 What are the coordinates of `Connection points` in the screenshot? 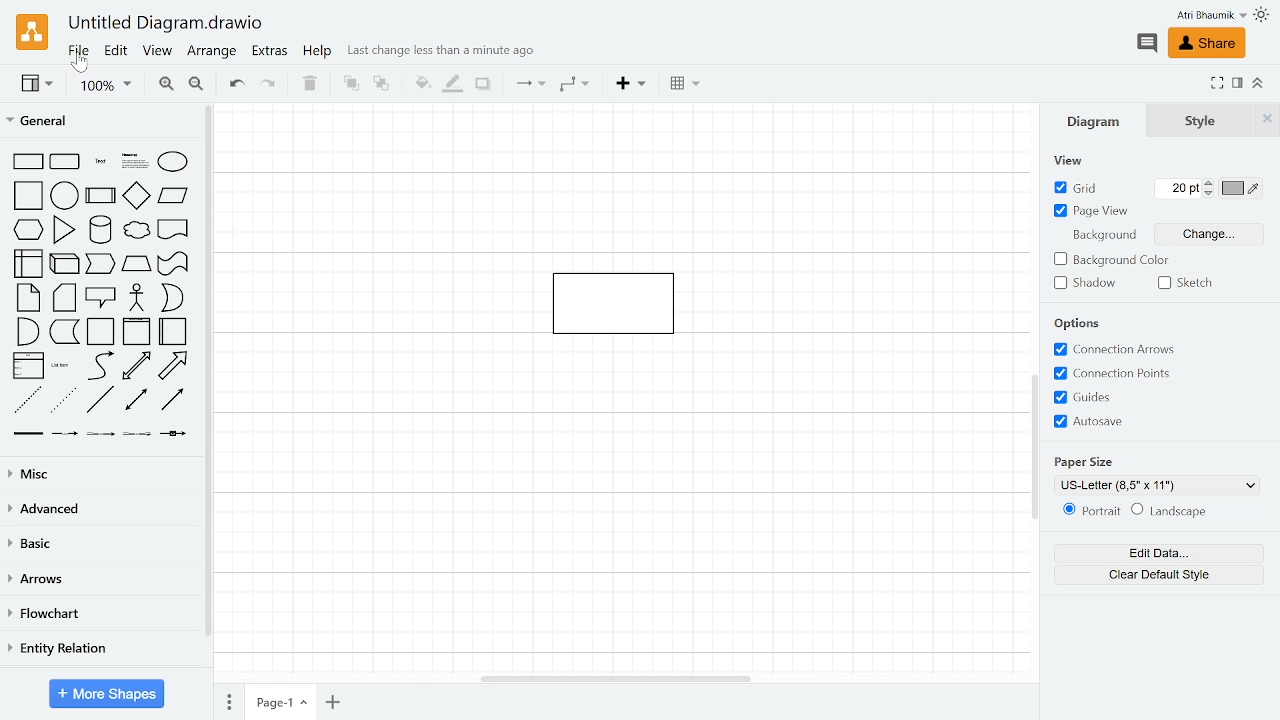 It's located at (1126, 374).